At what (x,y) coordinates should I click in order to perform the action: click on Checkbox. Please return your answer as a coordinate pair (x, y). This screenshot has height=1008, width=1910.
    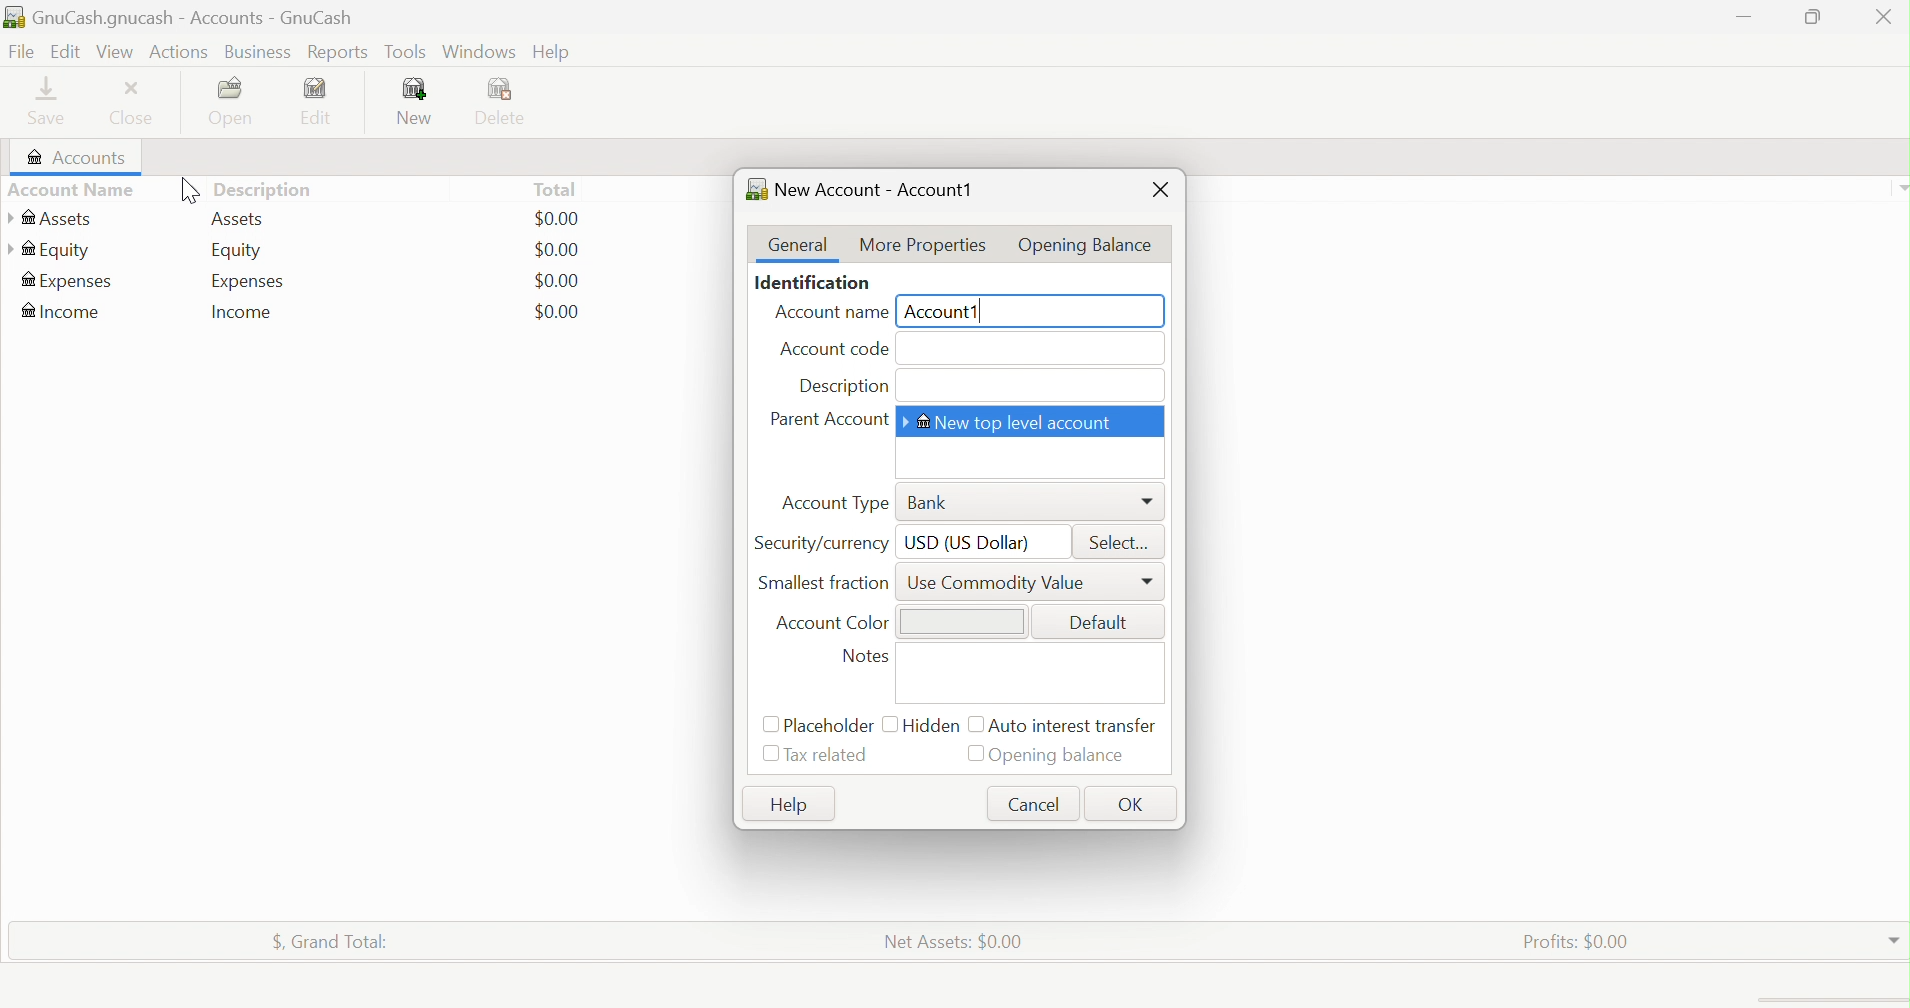
    Looking at the image, I should click on (768, 725).